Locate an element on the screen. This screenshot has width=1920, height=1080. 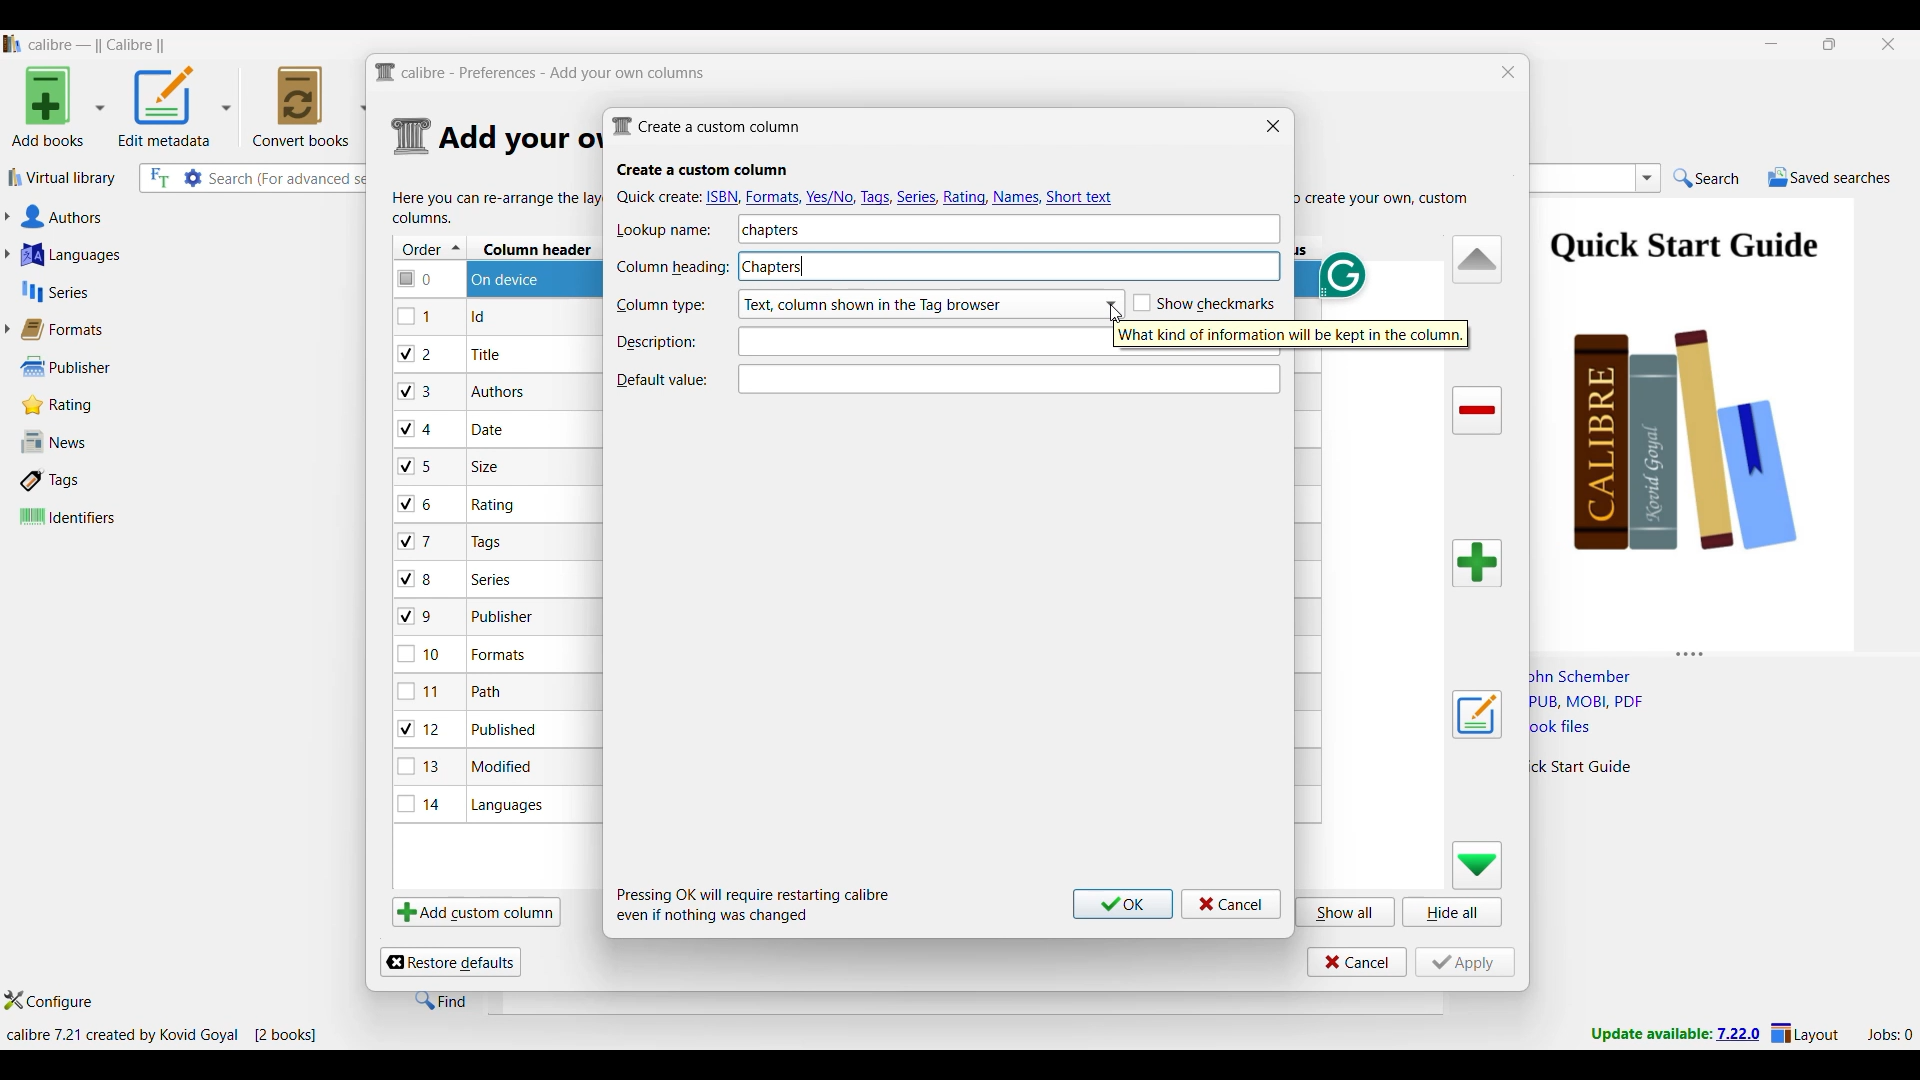
Input search here is located at coordinates (290, 179).